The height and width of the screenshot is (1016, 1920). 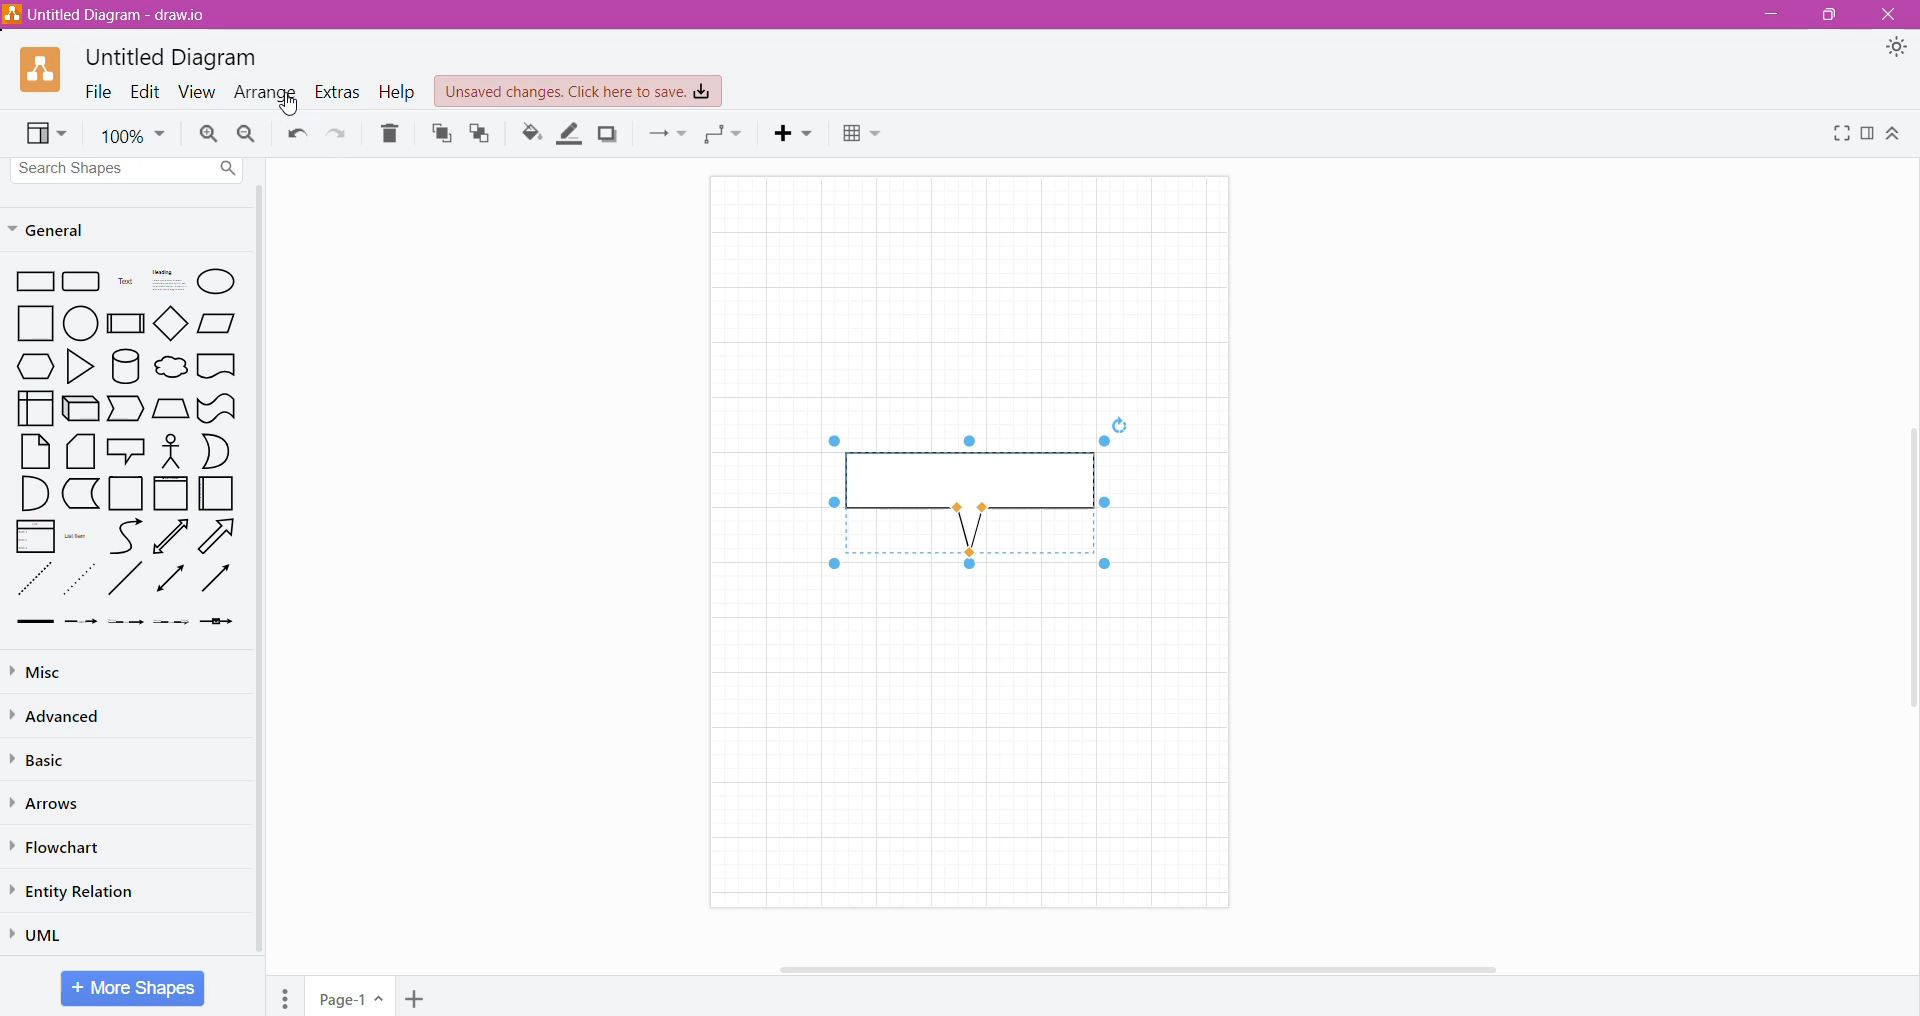 I want to click on grid rectangle, so click(x=82, y=283).